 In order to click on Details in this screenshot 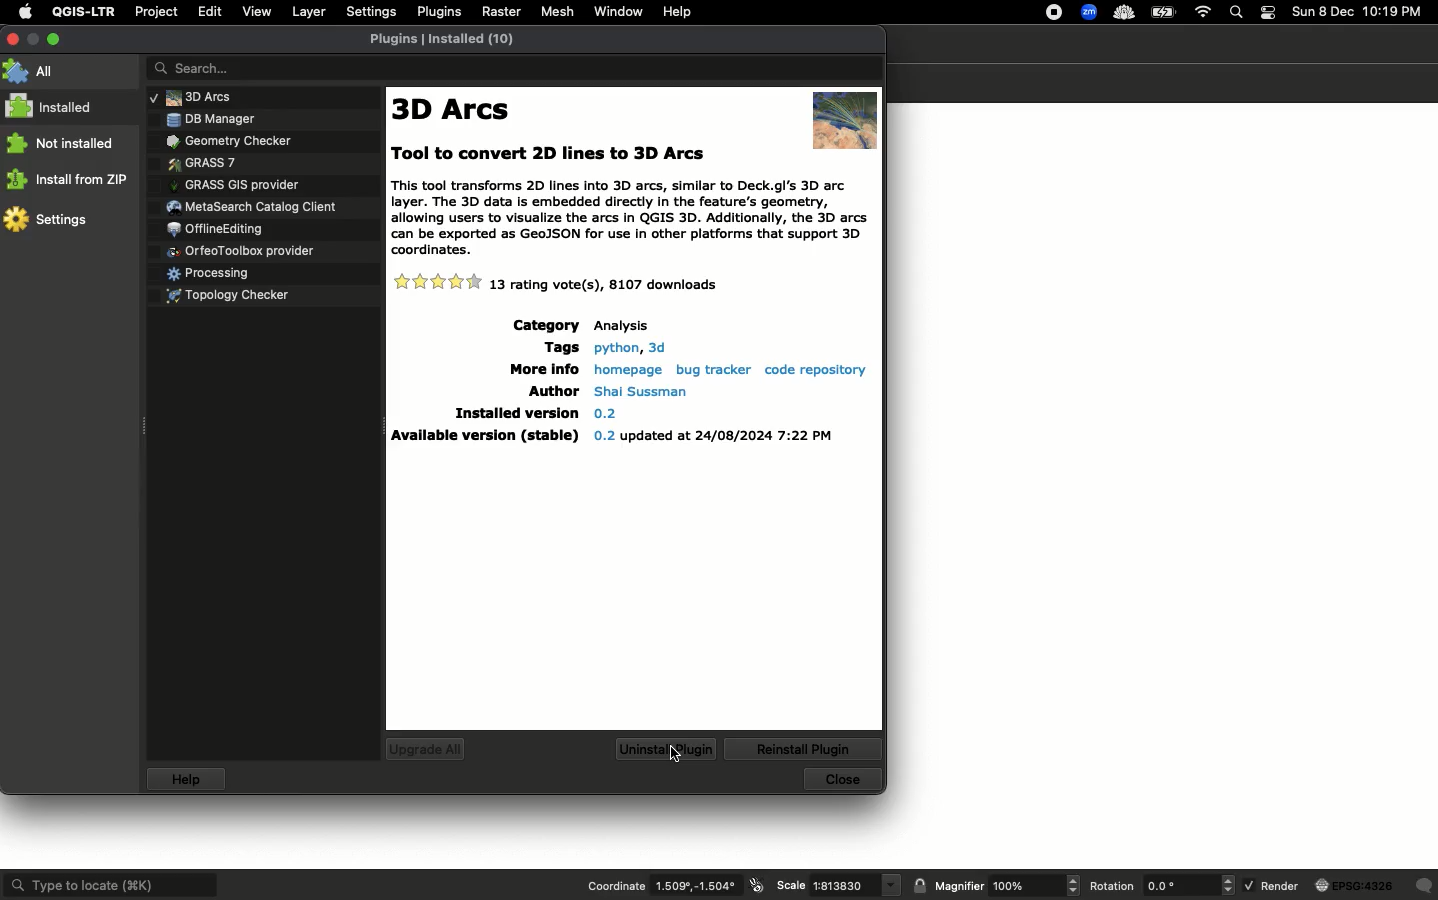, I will do `click(635, 280)`.